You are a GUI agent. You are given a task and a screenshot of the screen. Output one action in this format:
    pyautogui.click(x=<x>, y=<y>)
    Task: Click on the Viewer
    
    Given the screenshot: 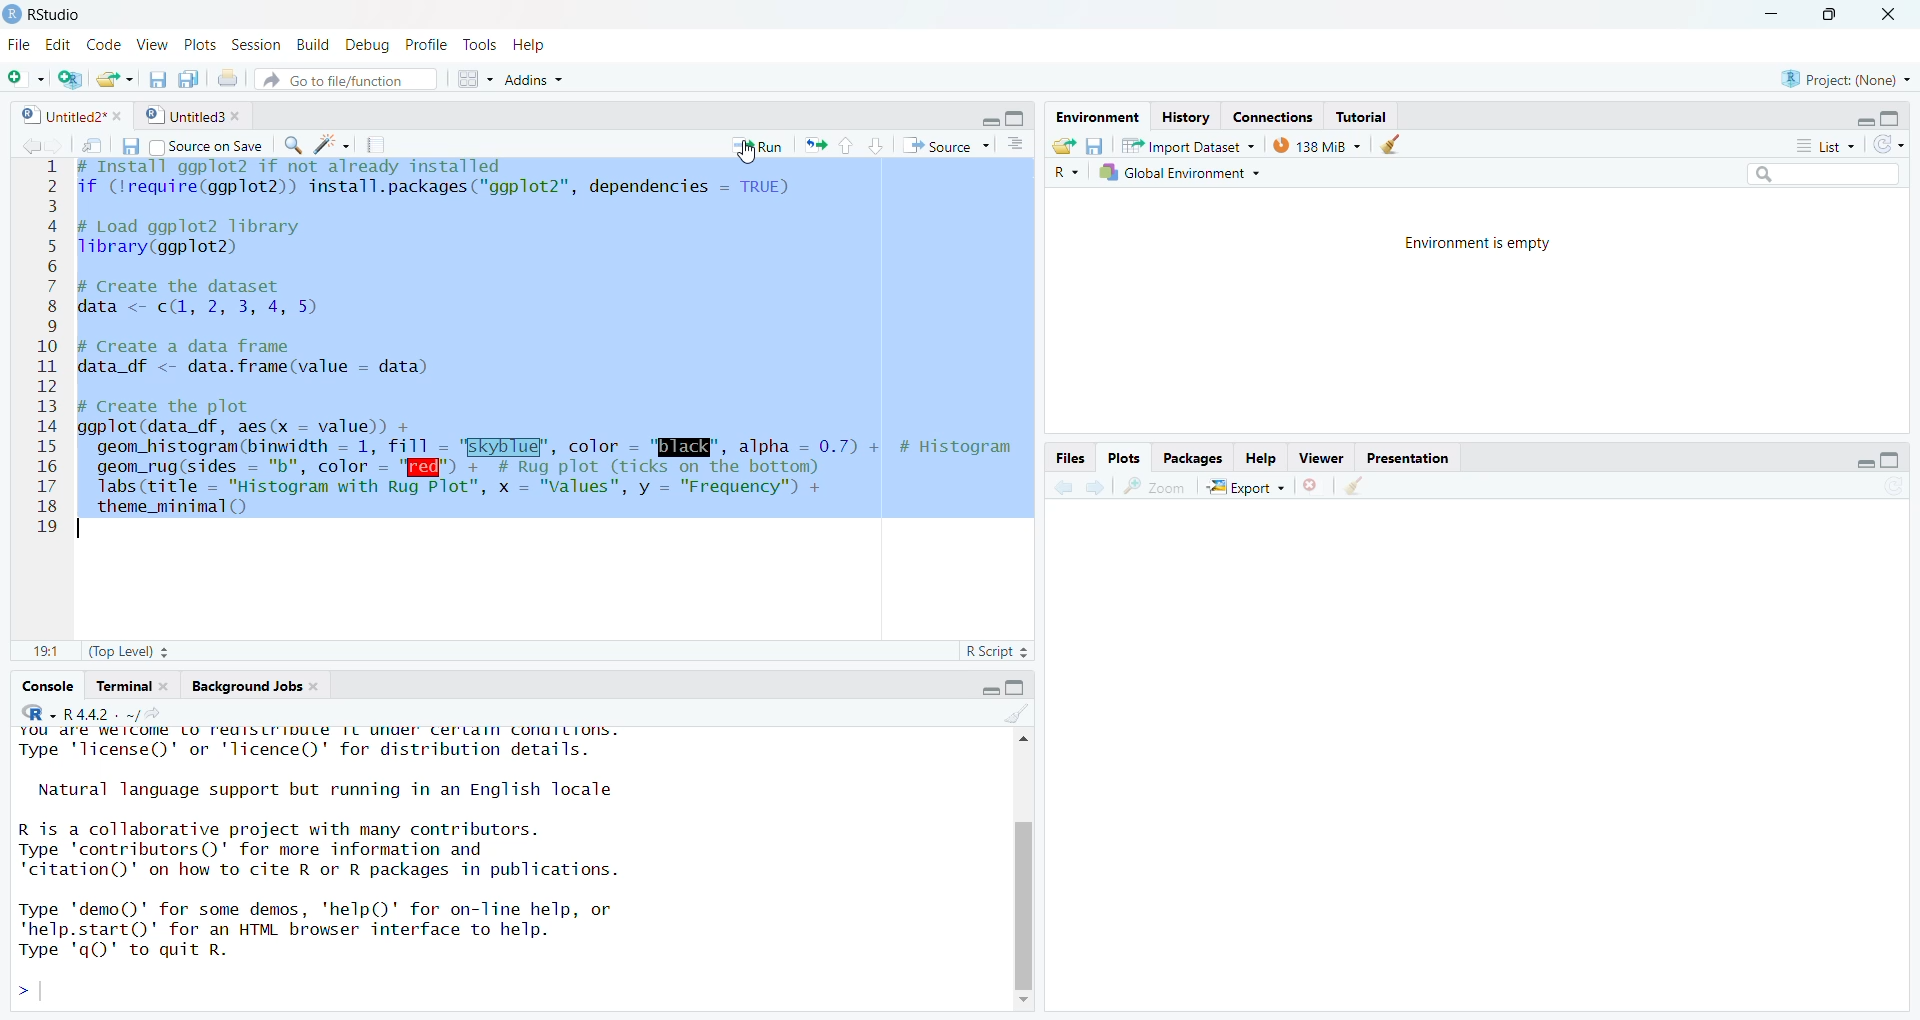 What is the action you would take?
    pyautogui.click(x=1319, y=456)
    